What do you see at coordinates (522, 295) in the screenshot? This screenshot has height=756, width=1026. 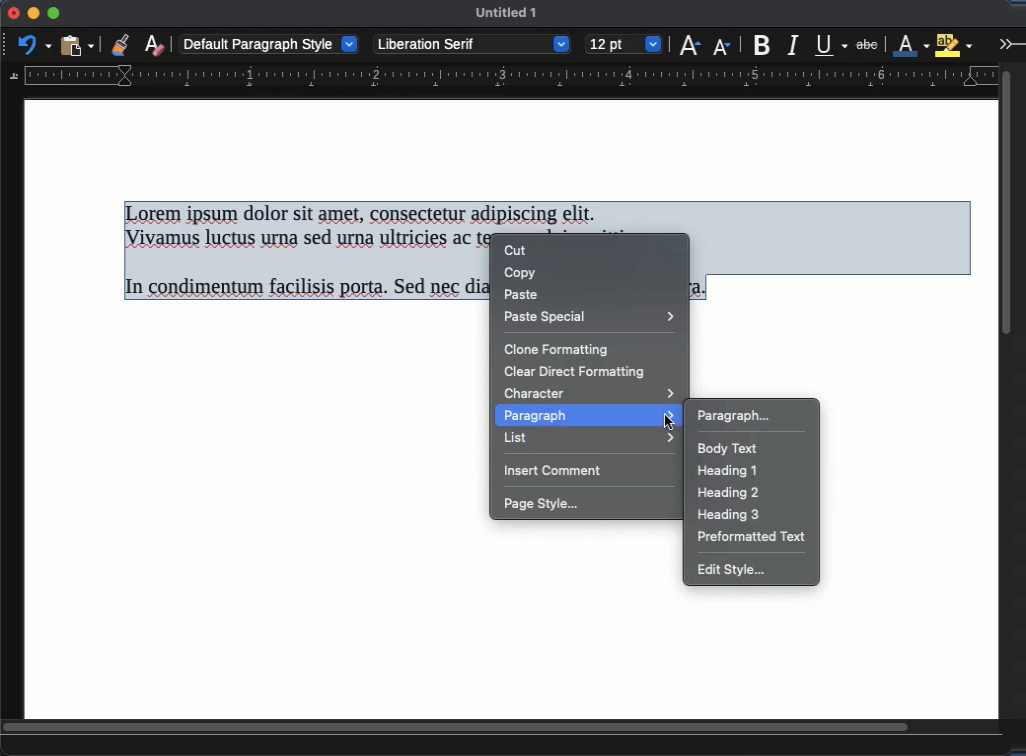 I see `paste` at bounding box center [522, 295].